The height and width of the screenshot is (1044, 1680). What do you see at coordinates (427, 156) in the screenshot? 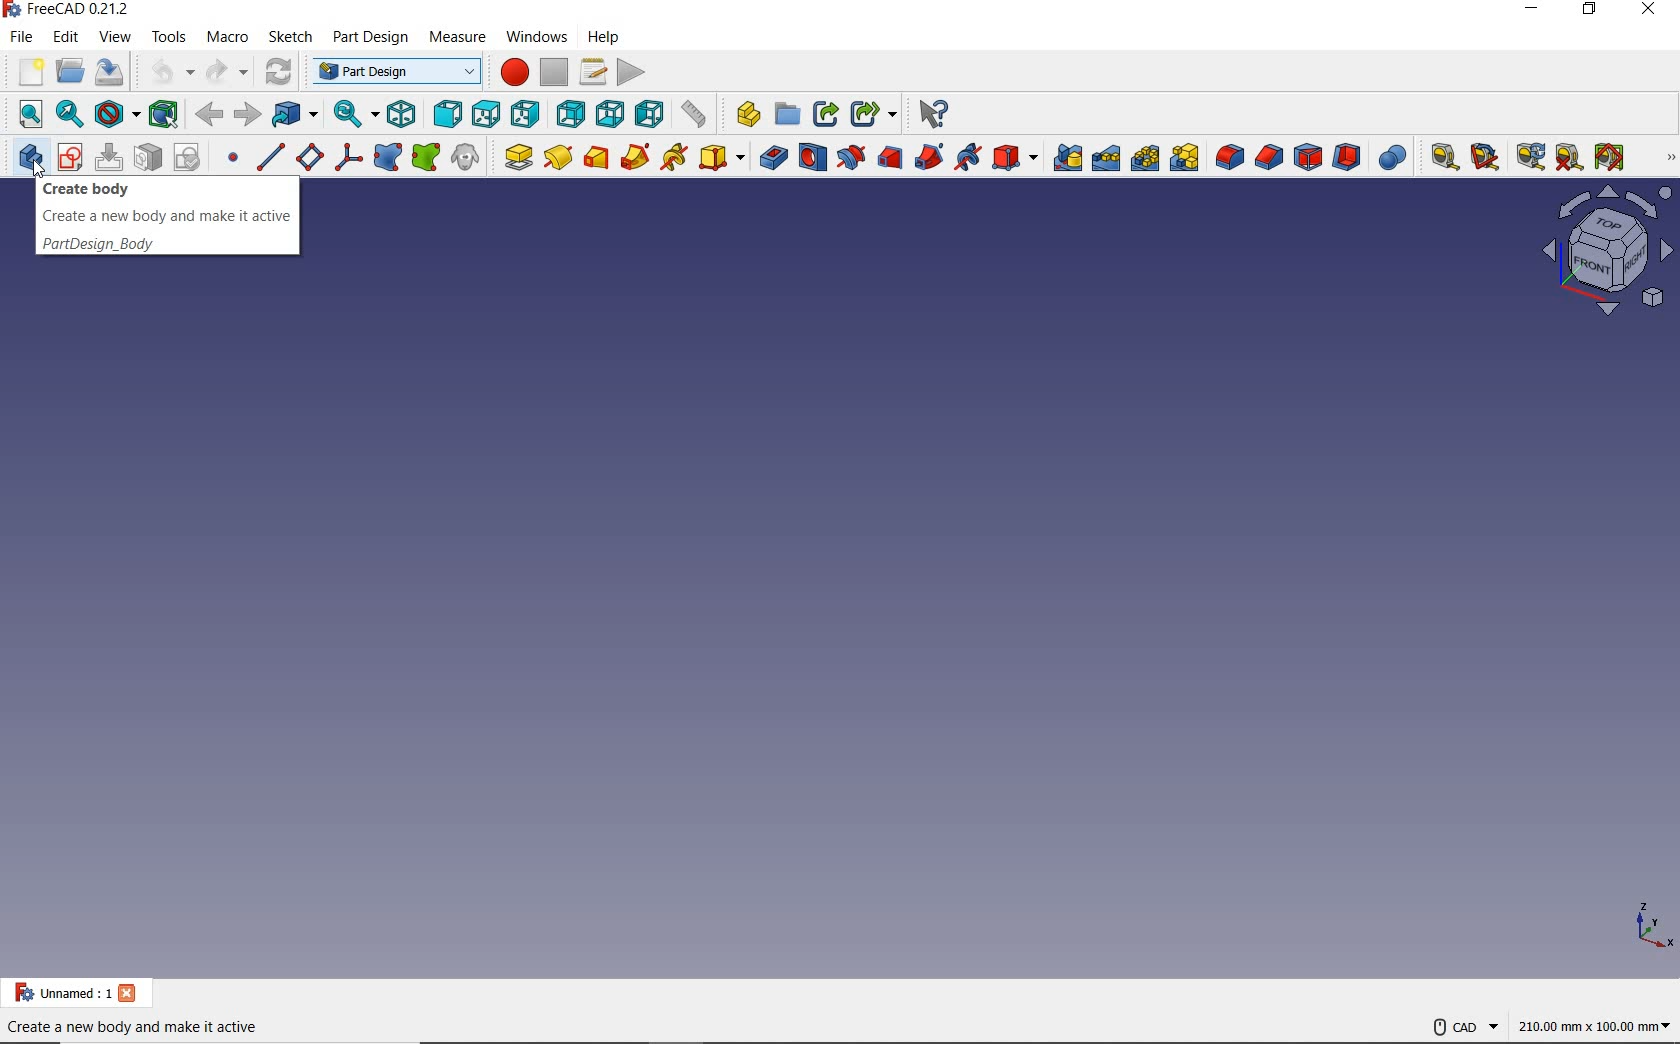
I see `CREATE A SUB-OBJECT SHAPE BINDER` at bounding box center [427, 156].